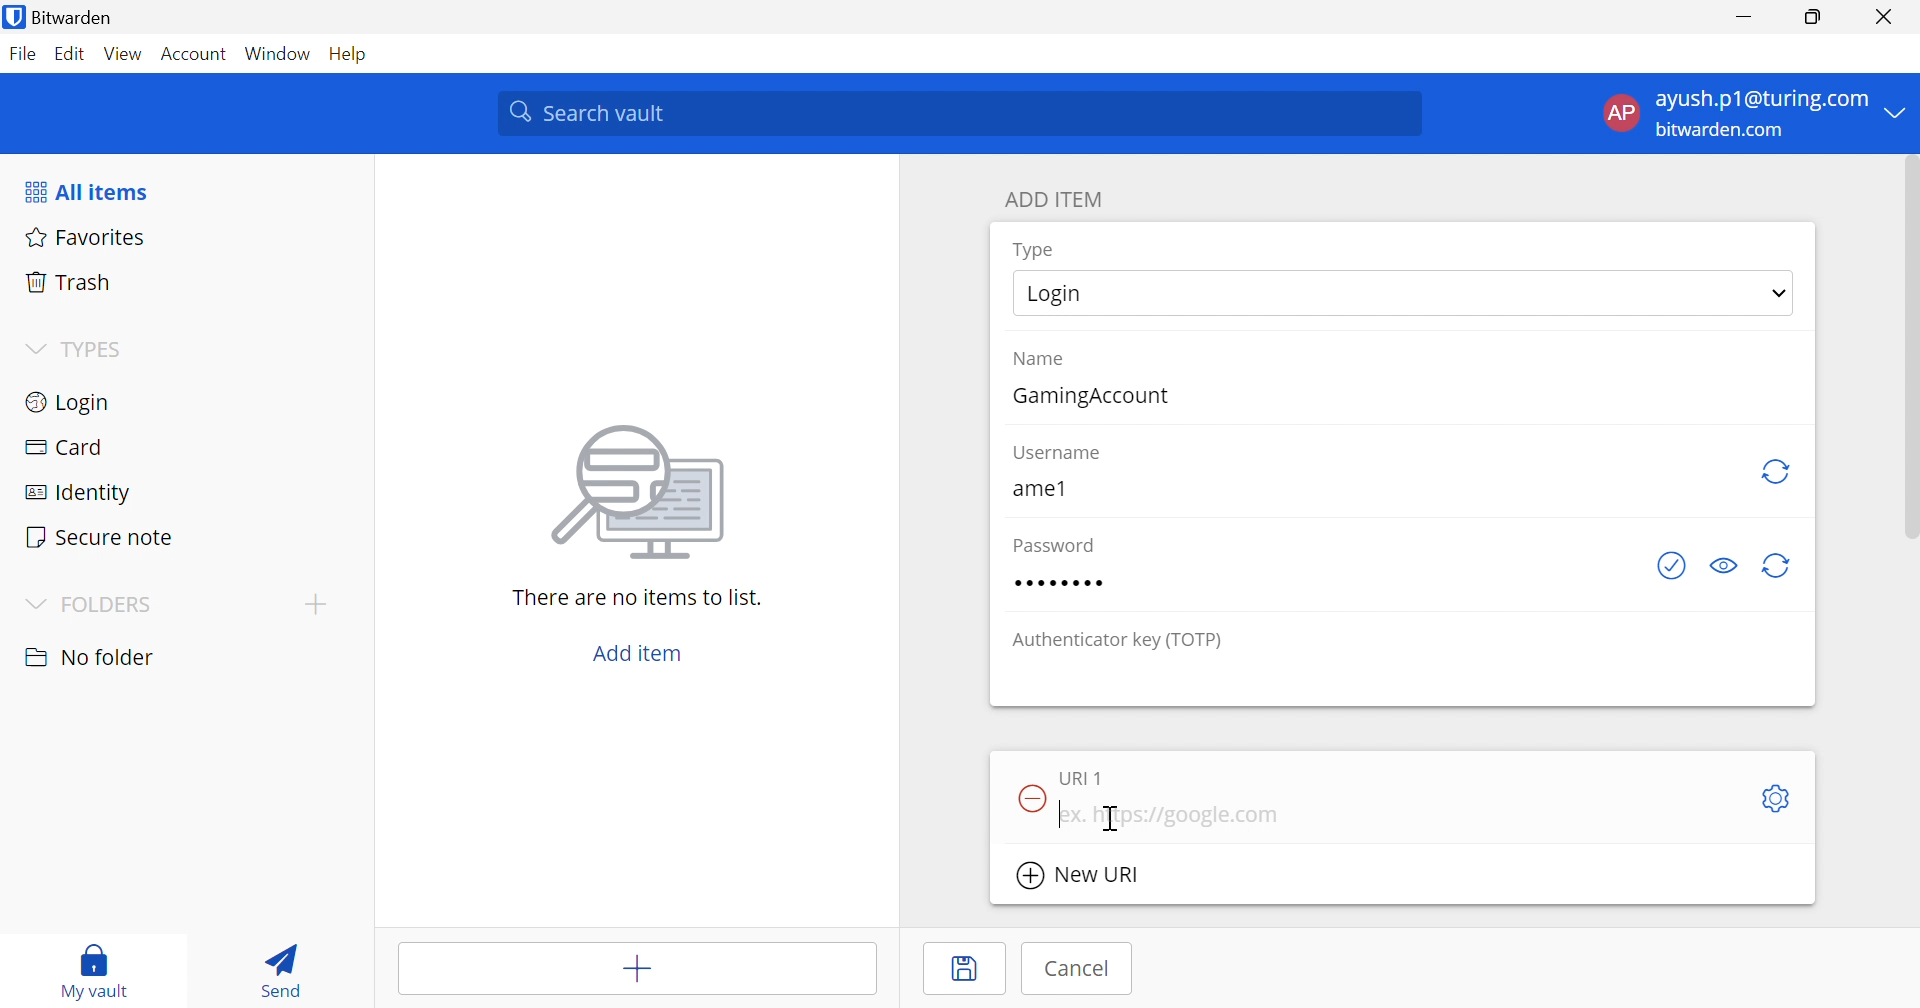 This screenshot has height=1008, width=1920. What do you see at coordinates (1096, 397) in the screenshot?
I see `GamingAccount` at bounding box center [1096, 397].